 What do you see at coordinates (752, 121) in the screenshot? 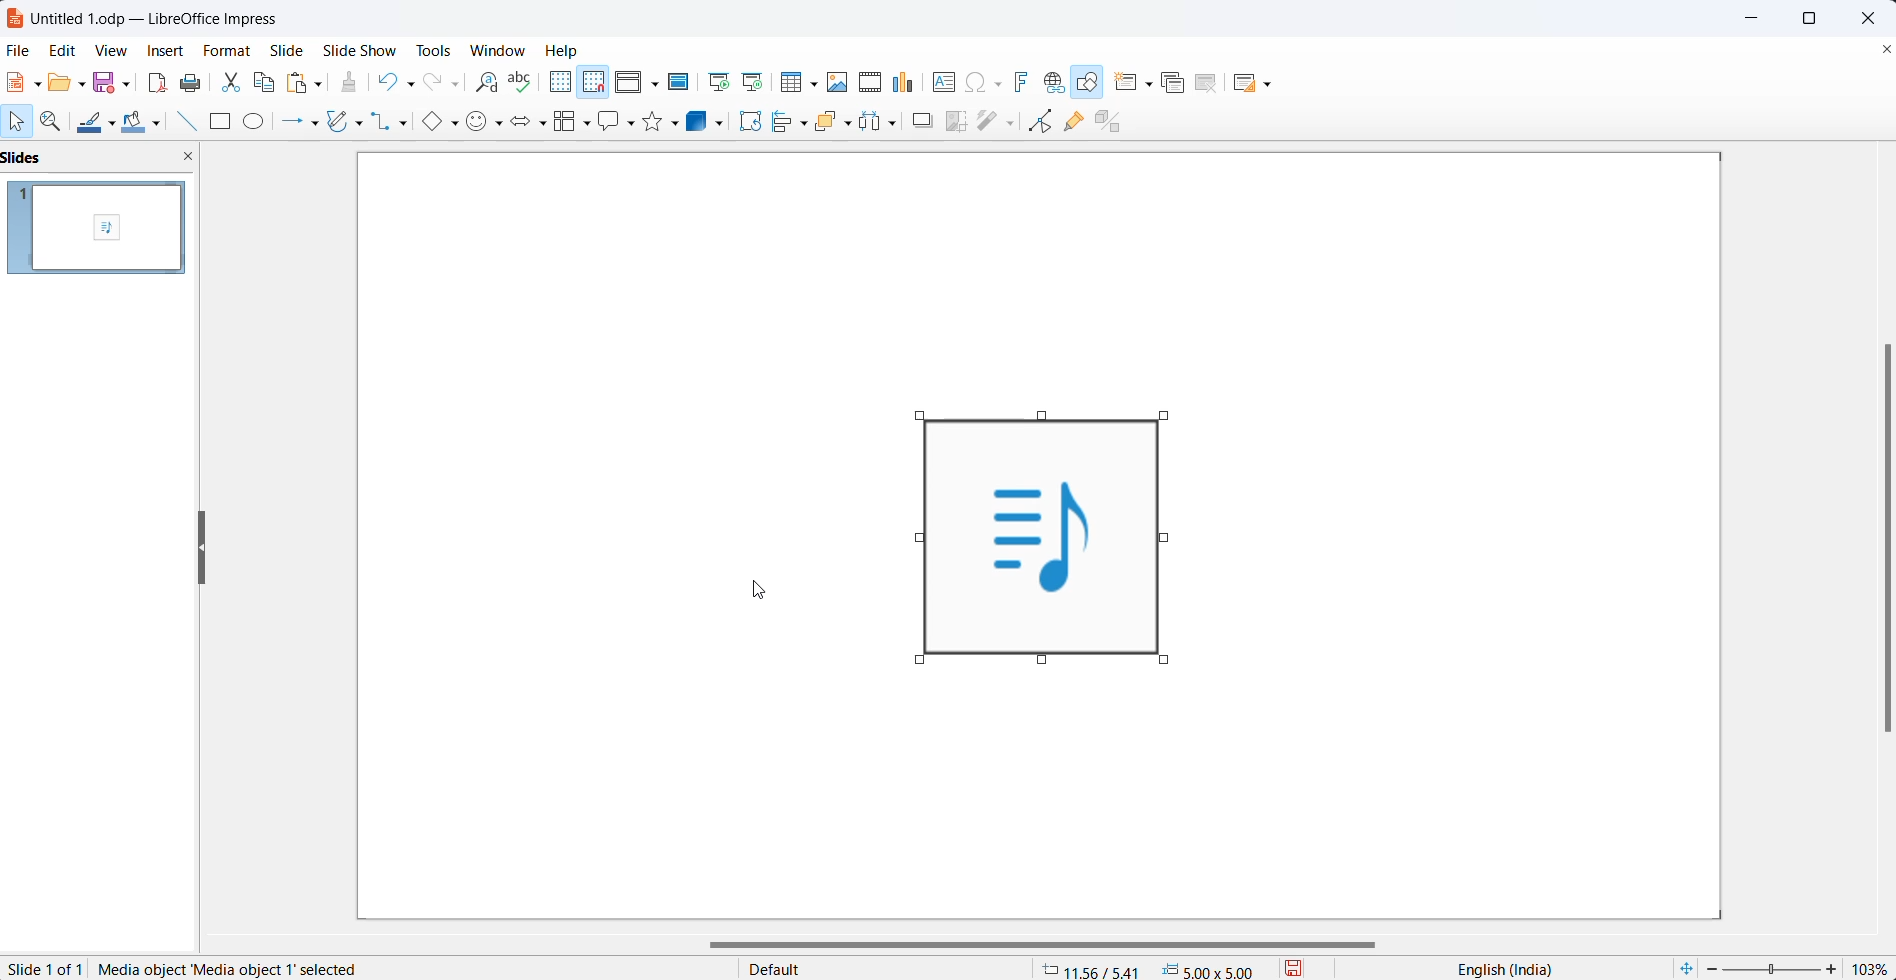
I see `rotate` at bounding box center [752, 121].